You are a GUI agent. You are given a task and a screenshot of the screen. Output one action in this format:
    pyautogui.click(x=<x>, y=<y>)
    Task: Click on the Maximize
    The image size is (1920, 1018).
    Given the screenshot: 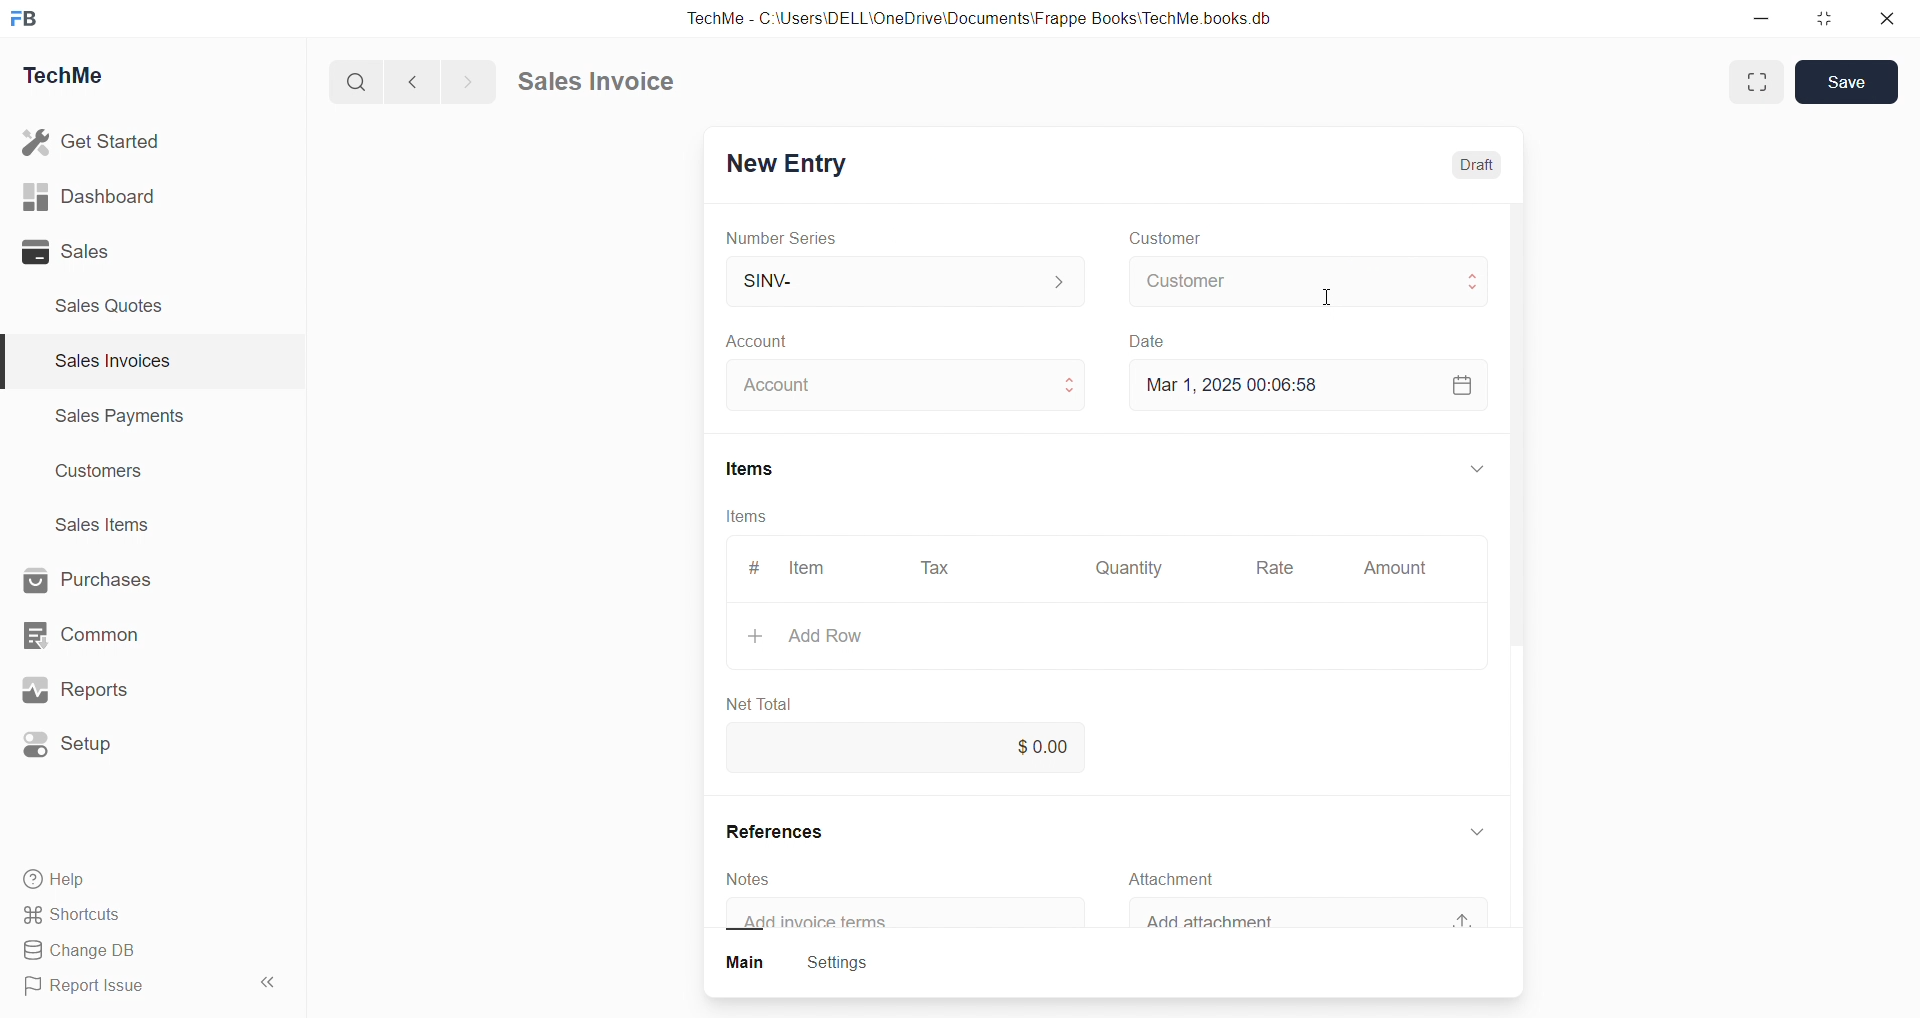 What is the action you would take?
    pyautogui.click(x=1827, y=23)
    